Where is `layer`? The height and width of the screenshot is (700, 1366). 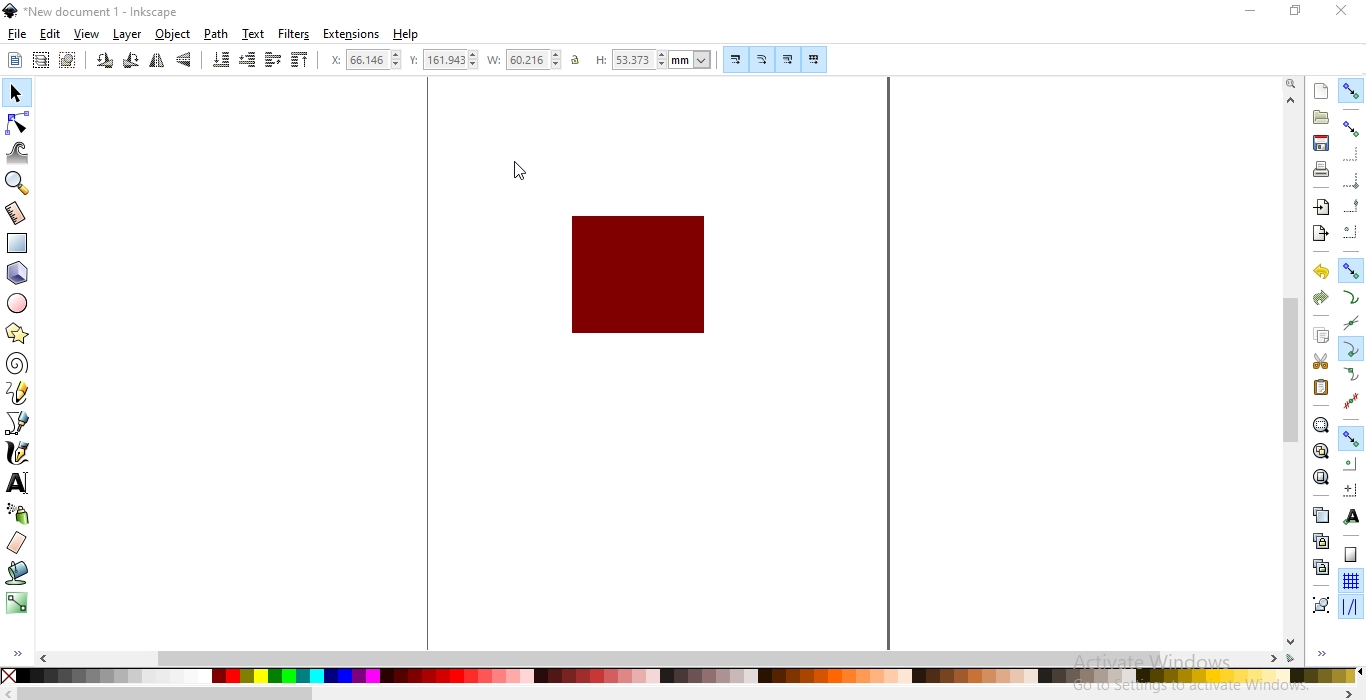 layer is located at coordinates (129, 35).